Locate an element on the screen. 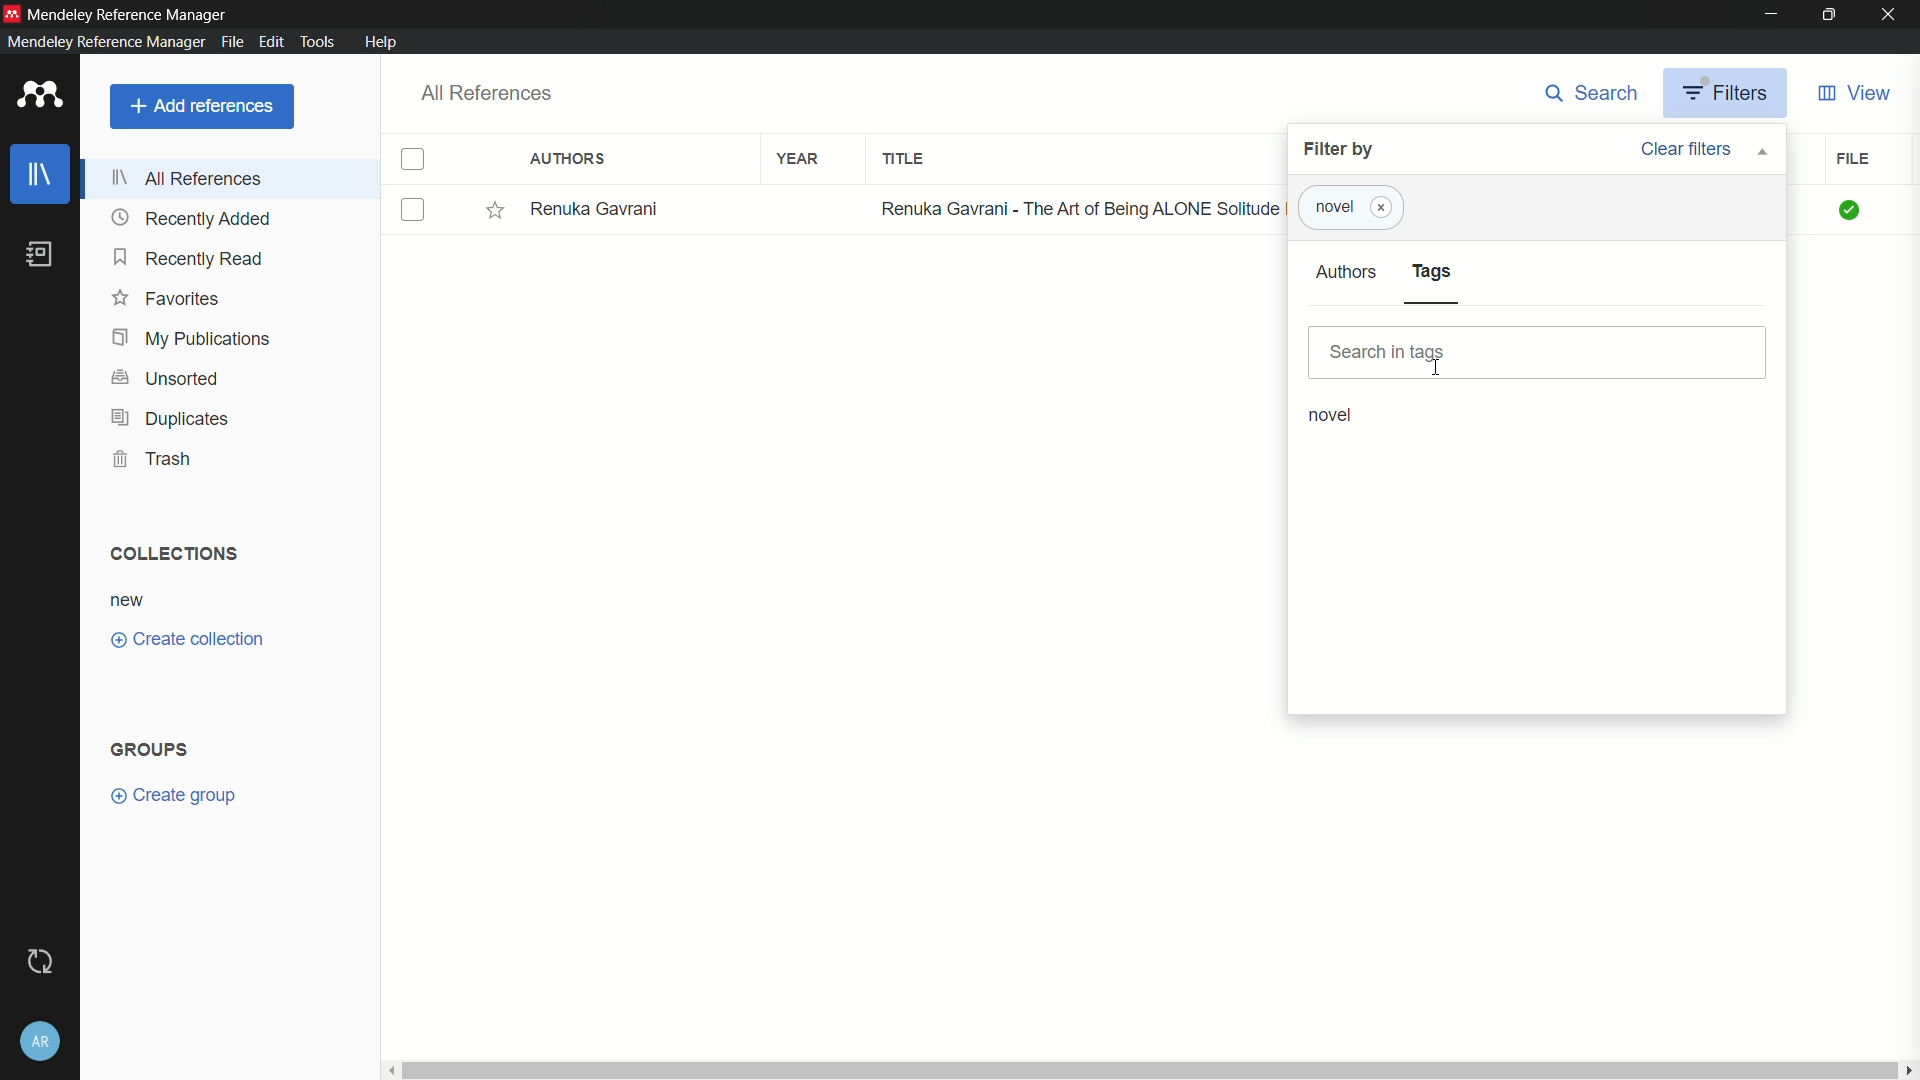 This screenshot has width=1920, height=1080. Horizontal scroll bar is located at coordinates (1146, 1068).